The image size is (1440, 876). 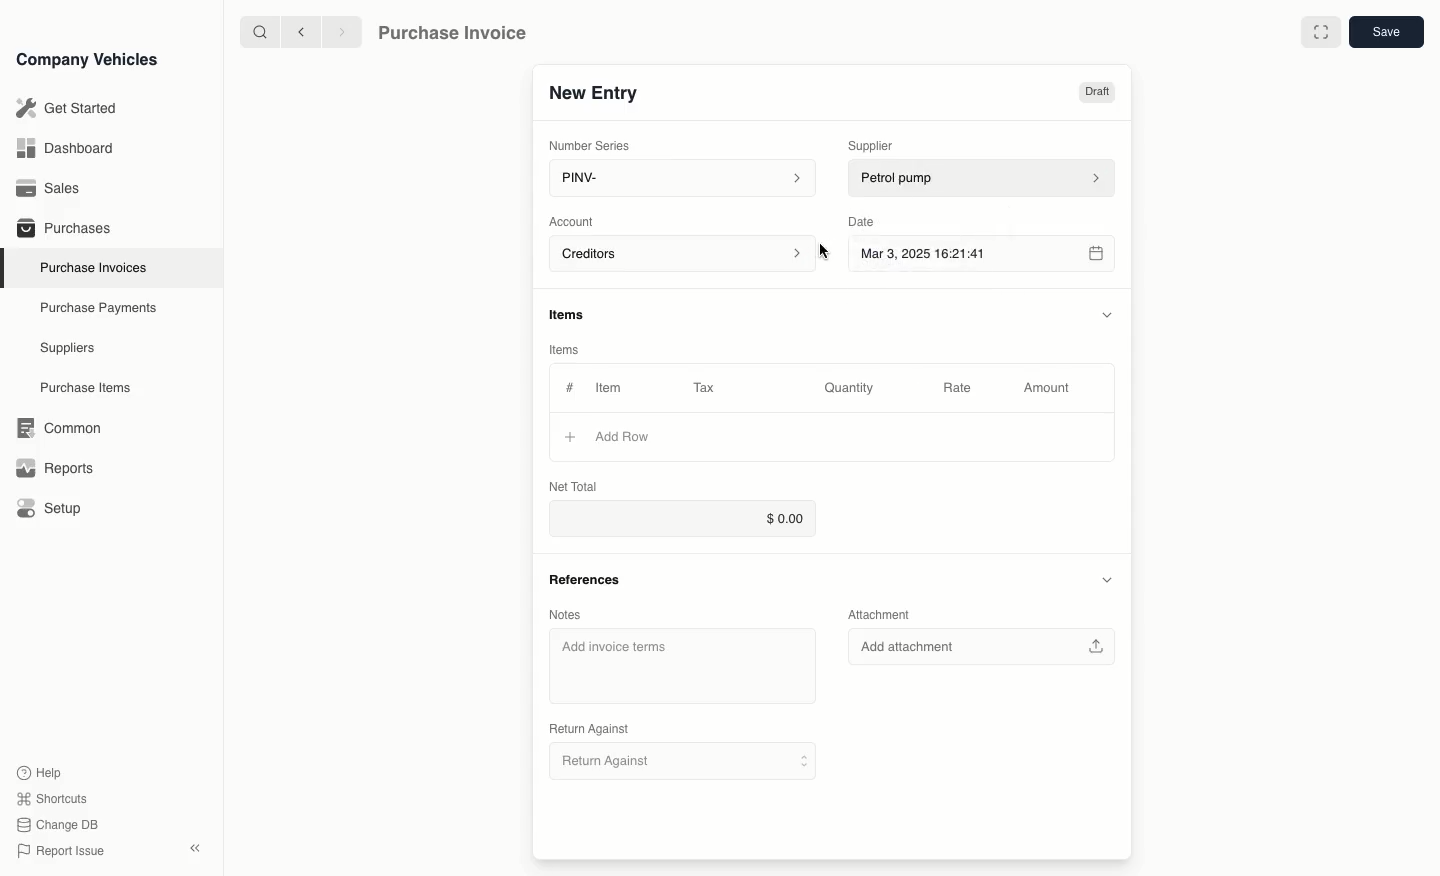 What do you see at coordinates (596, 143) in the screenshot?
I see `Number Series` at bounding box center [596, 143].